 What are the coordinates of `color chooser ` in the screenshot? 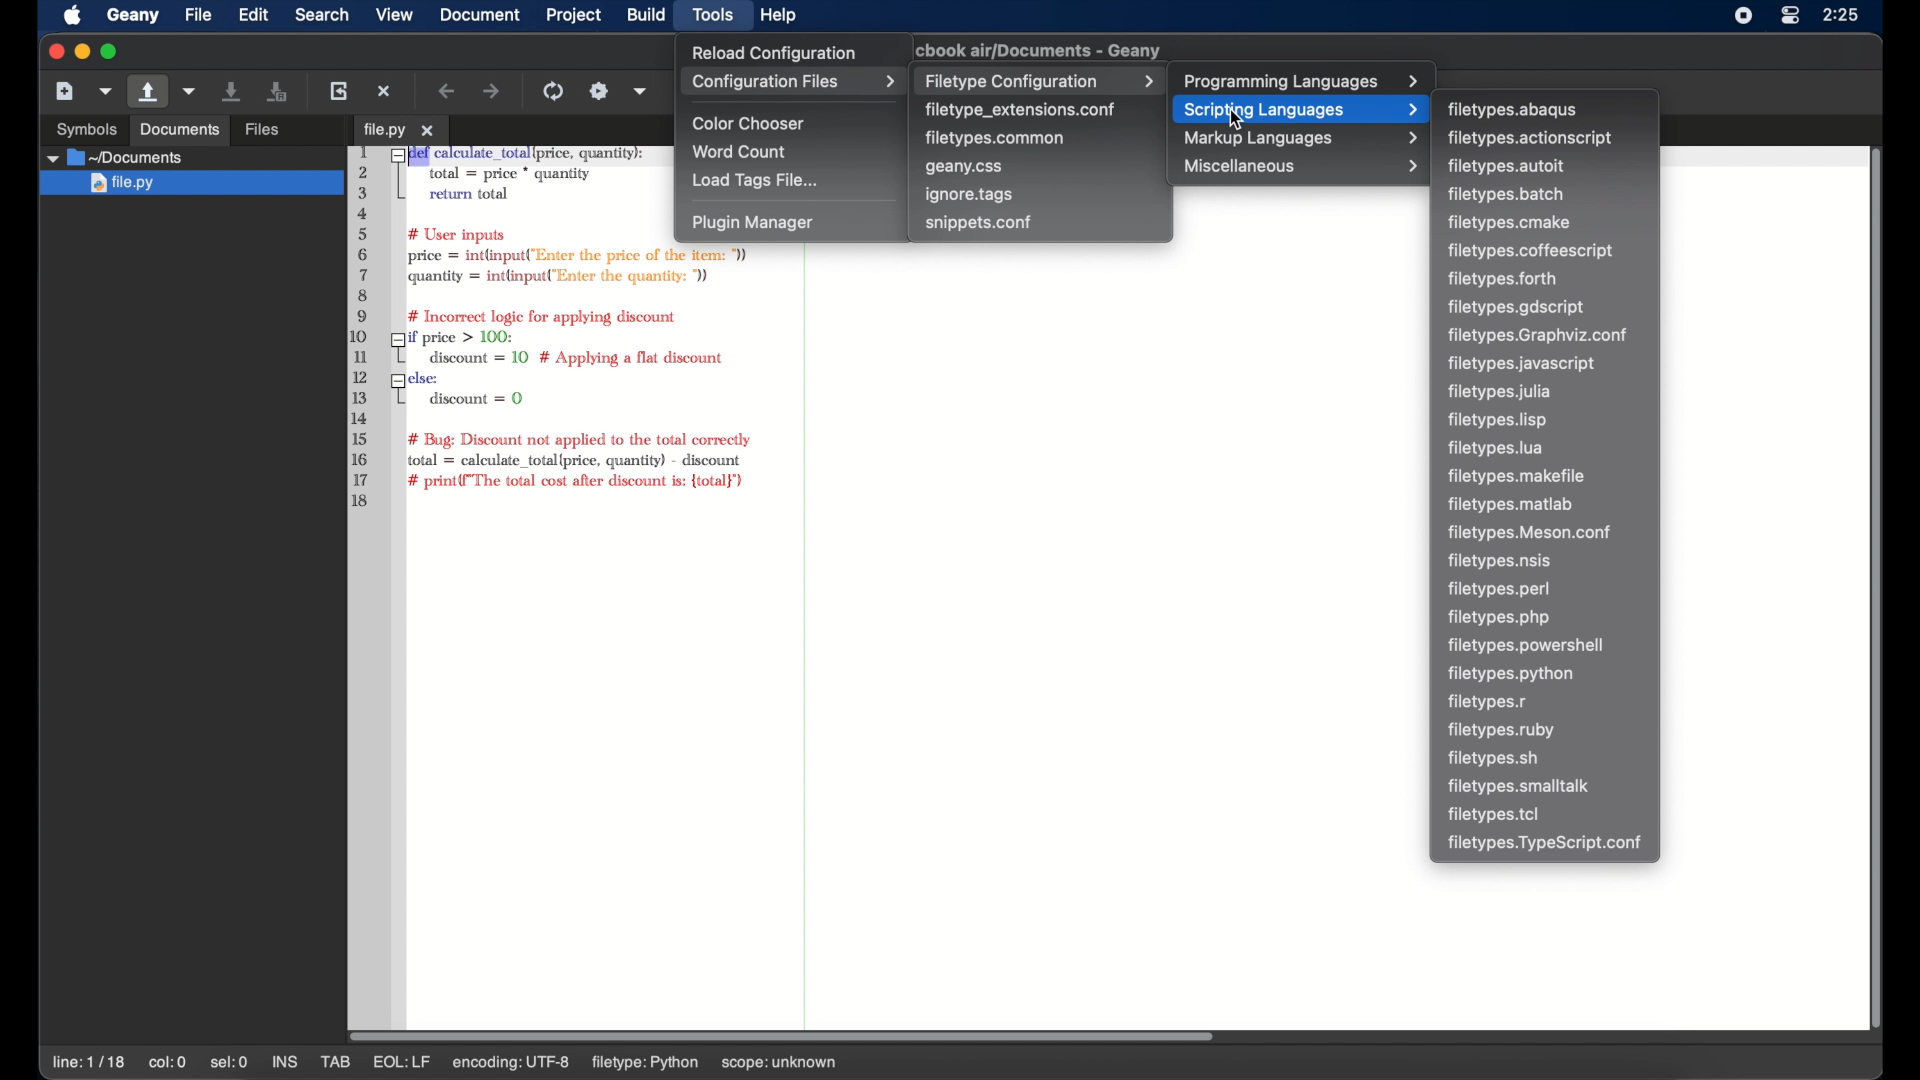 It's located at (751, 124).